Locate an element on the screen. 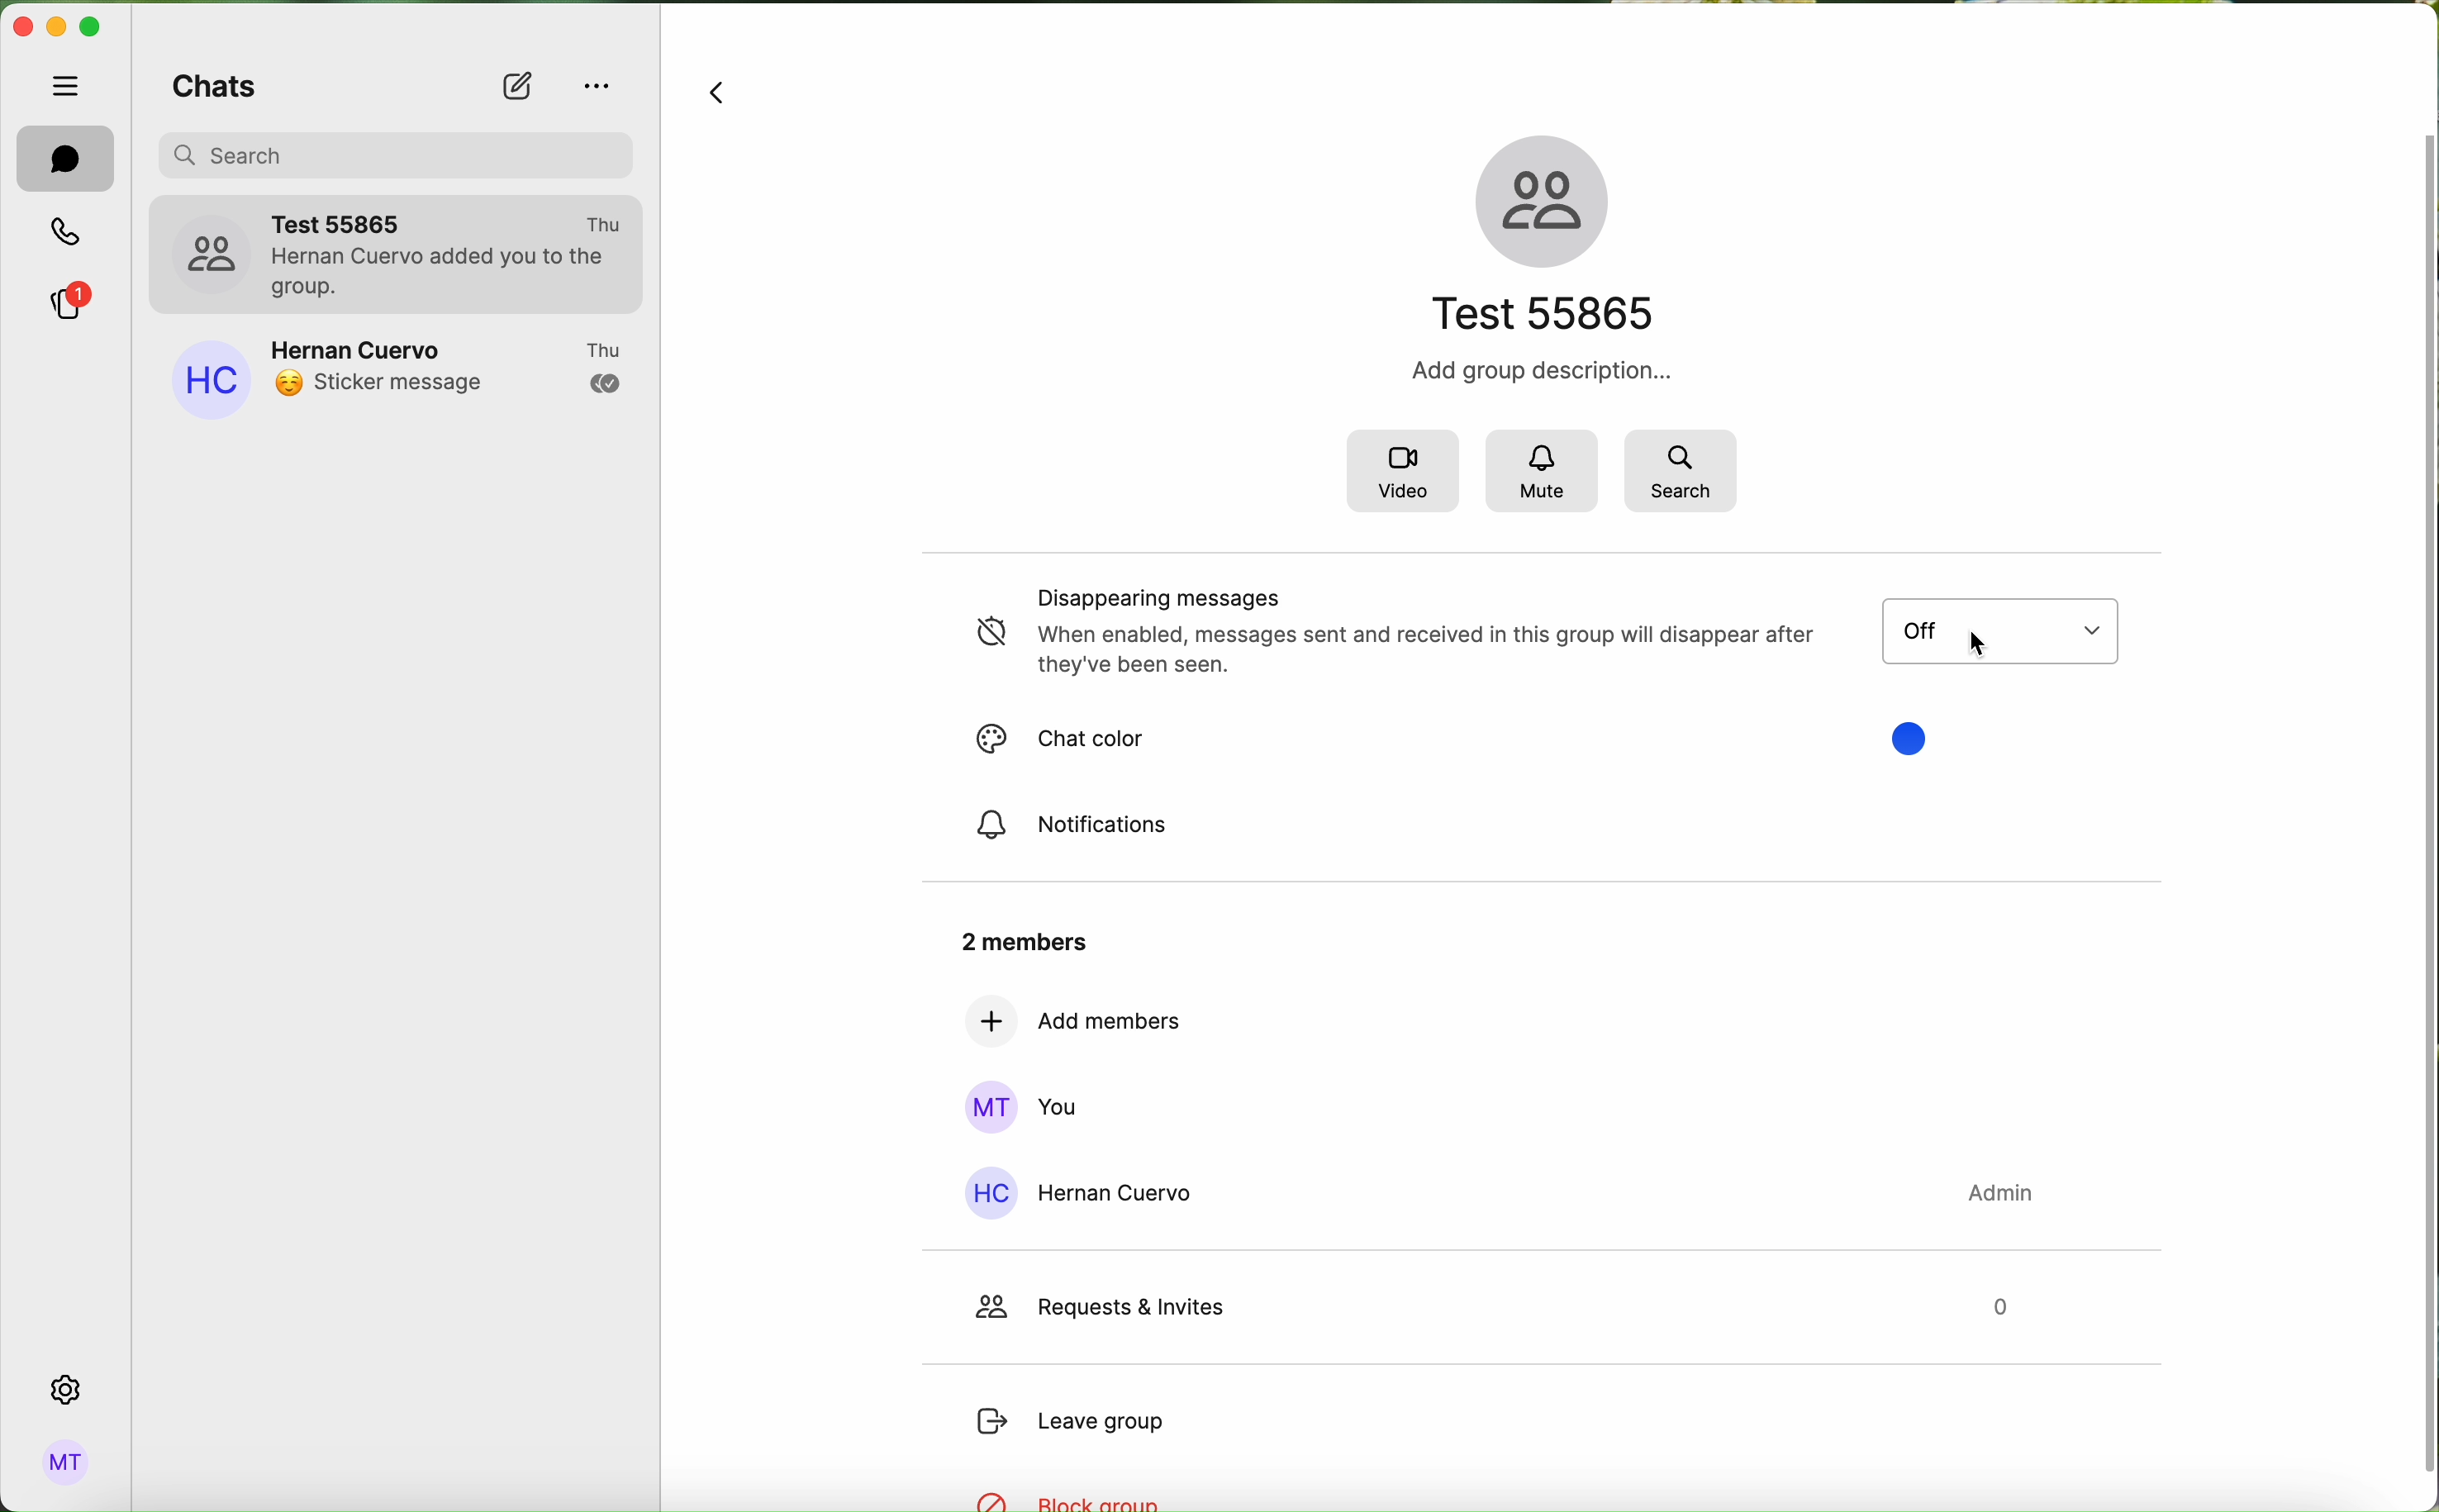 This screenshot has height=1512, width=2439. 2 members is located at coordinates (1020, 941).